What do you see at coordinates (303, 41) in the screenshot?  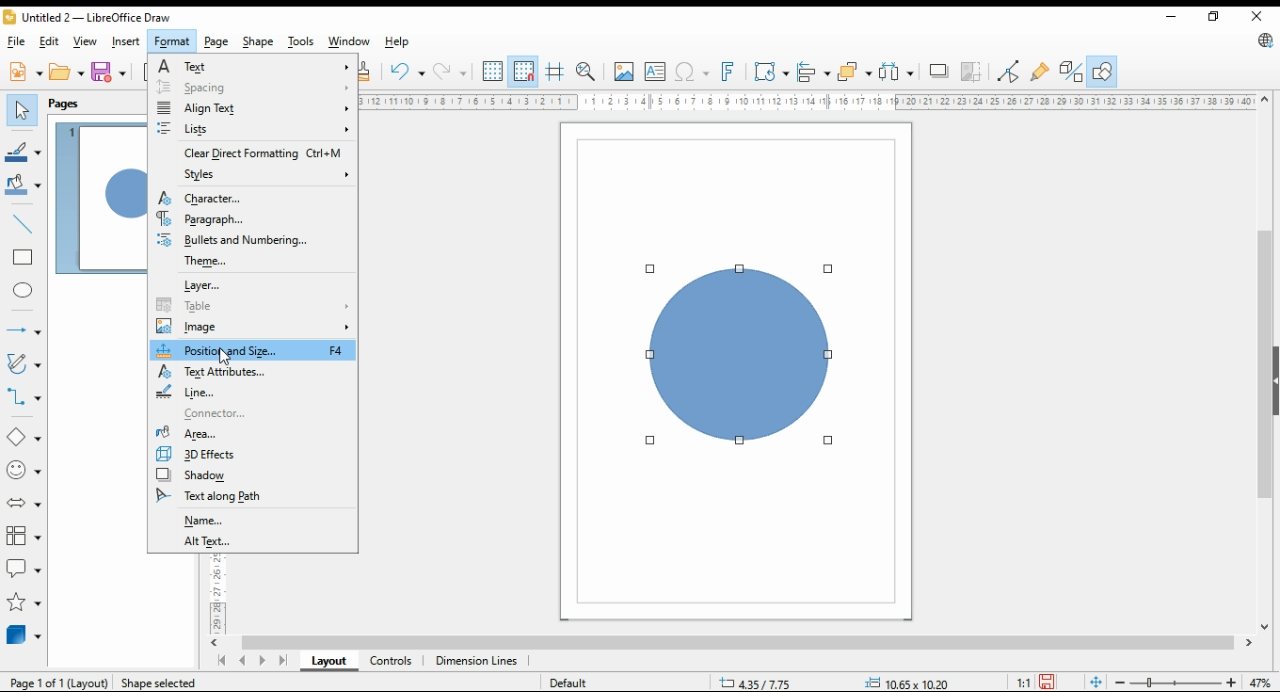 I see `tools` at bounding box center [303, 41].